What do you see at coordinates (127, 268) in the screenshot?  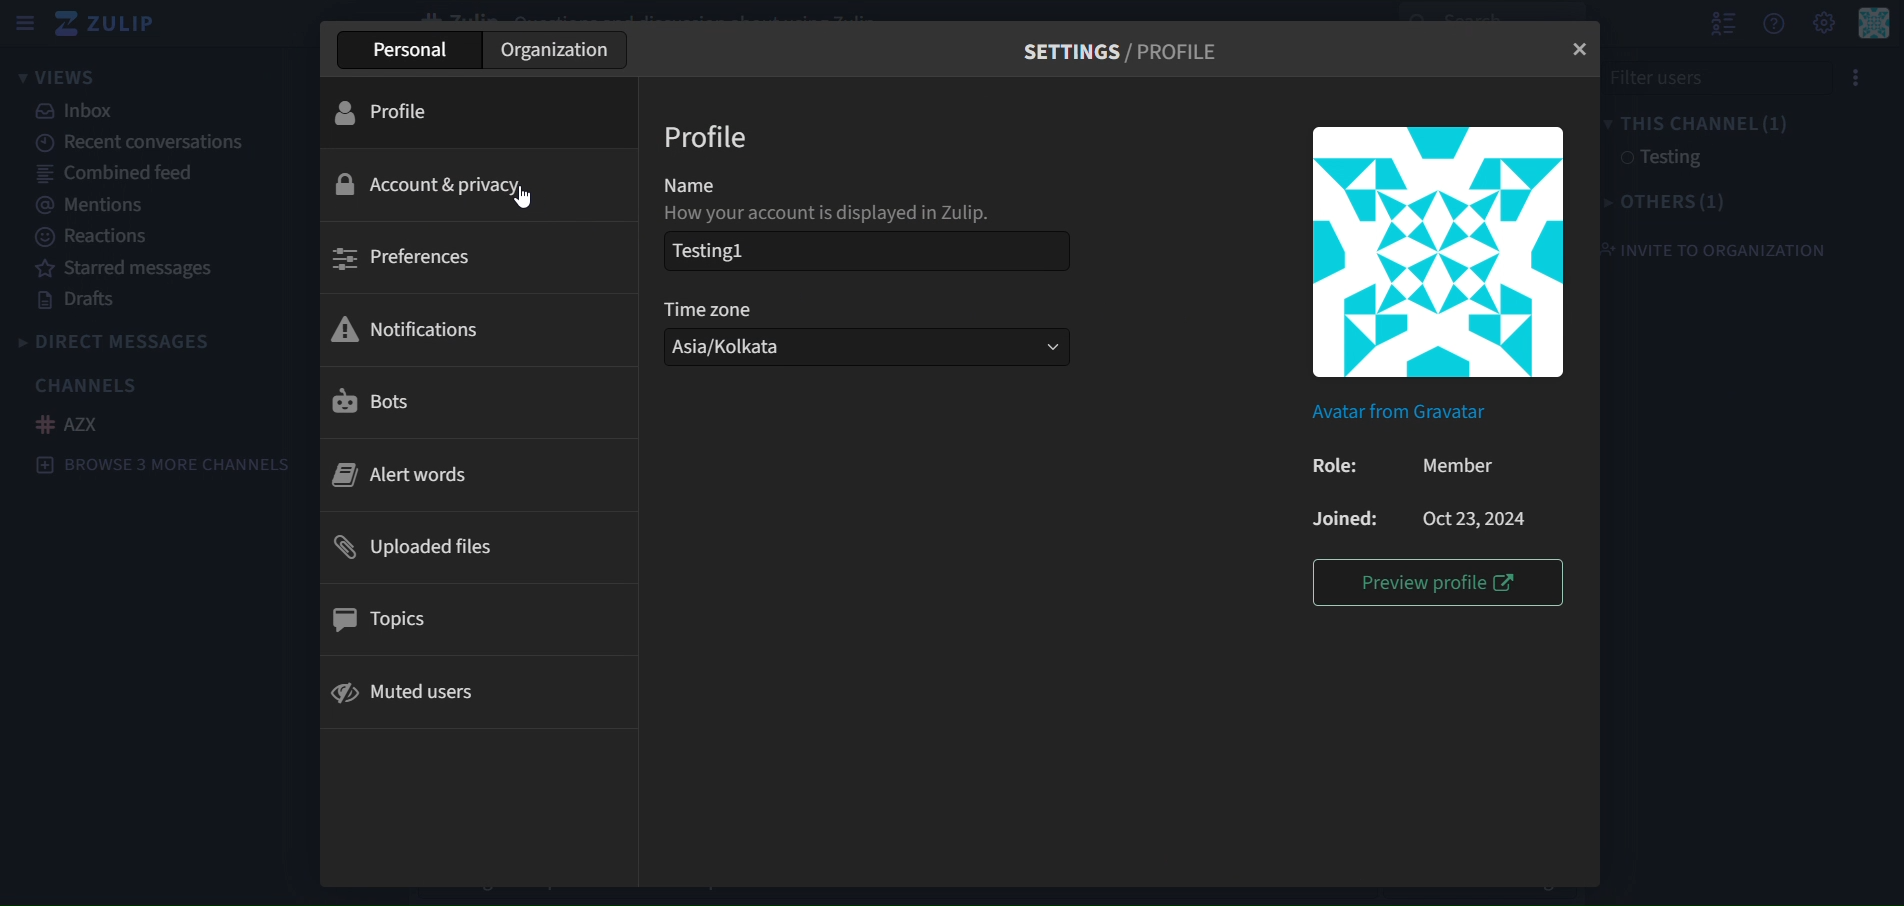 I see `starred messages` at bounding box center [127, 268].